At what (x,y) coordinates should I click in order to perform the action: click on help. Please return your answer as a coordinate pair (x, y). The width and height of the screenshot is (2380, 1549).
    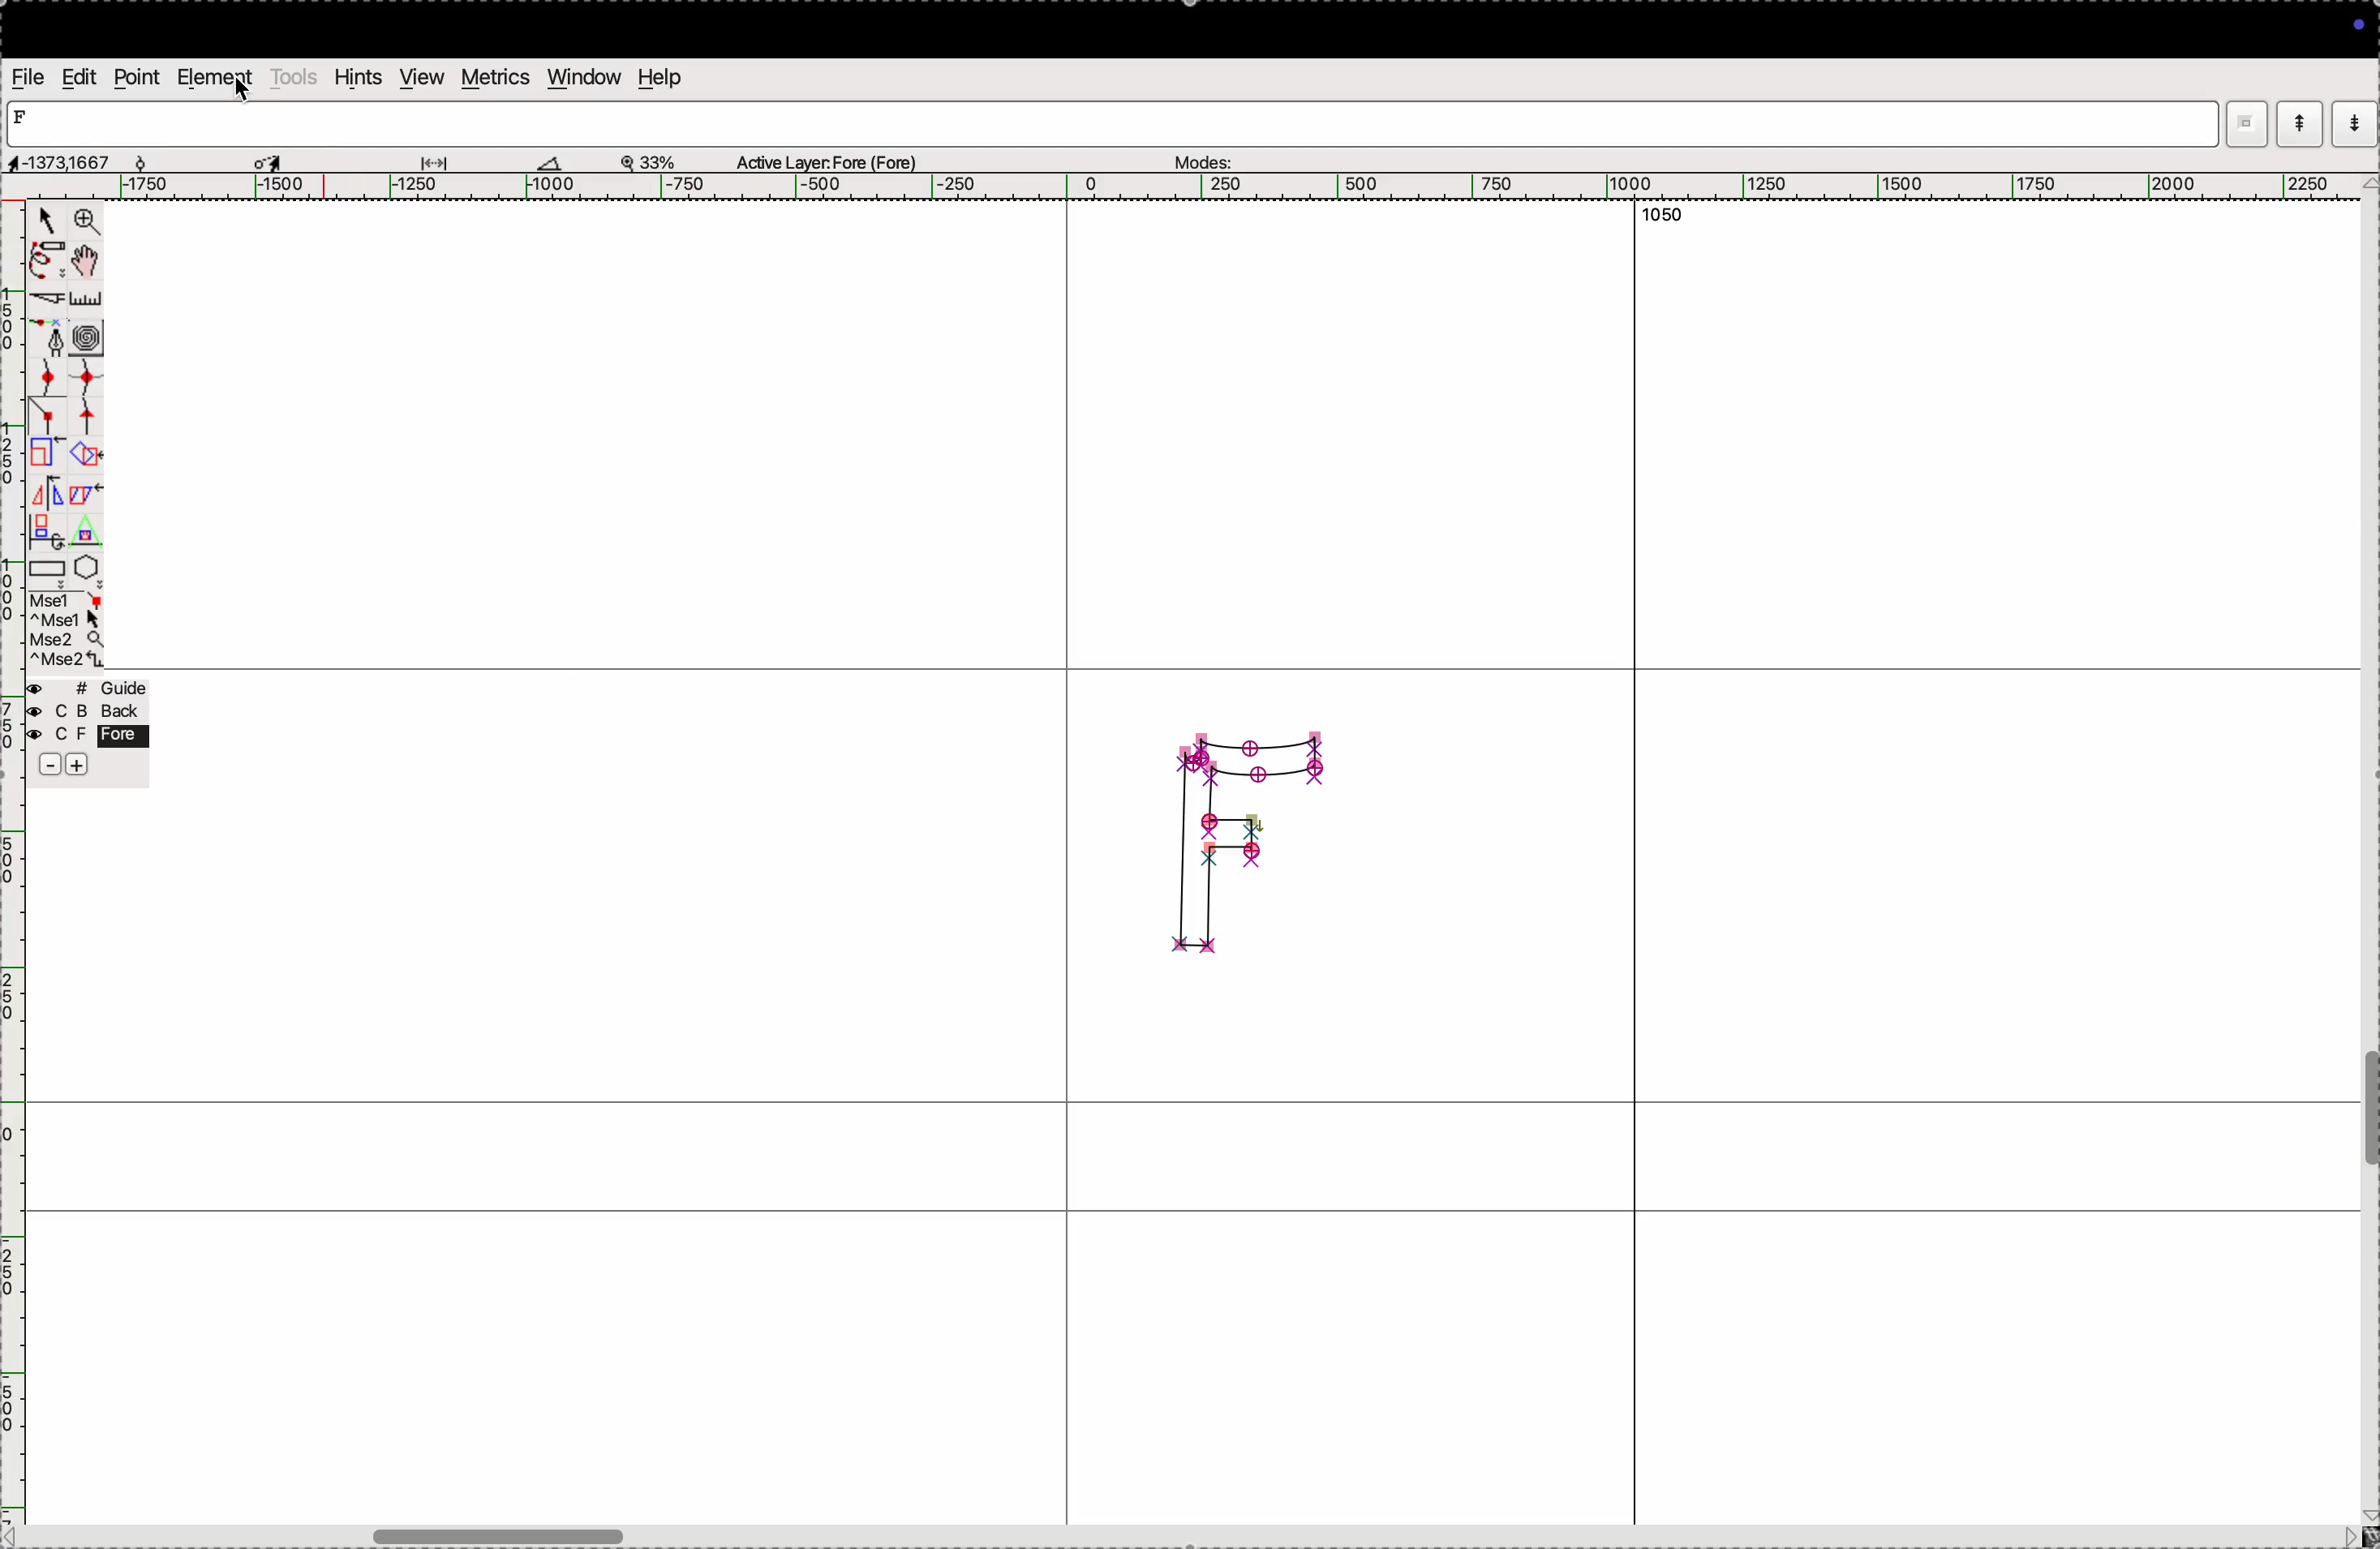
    Looking at the image, I should click on (658, 77).